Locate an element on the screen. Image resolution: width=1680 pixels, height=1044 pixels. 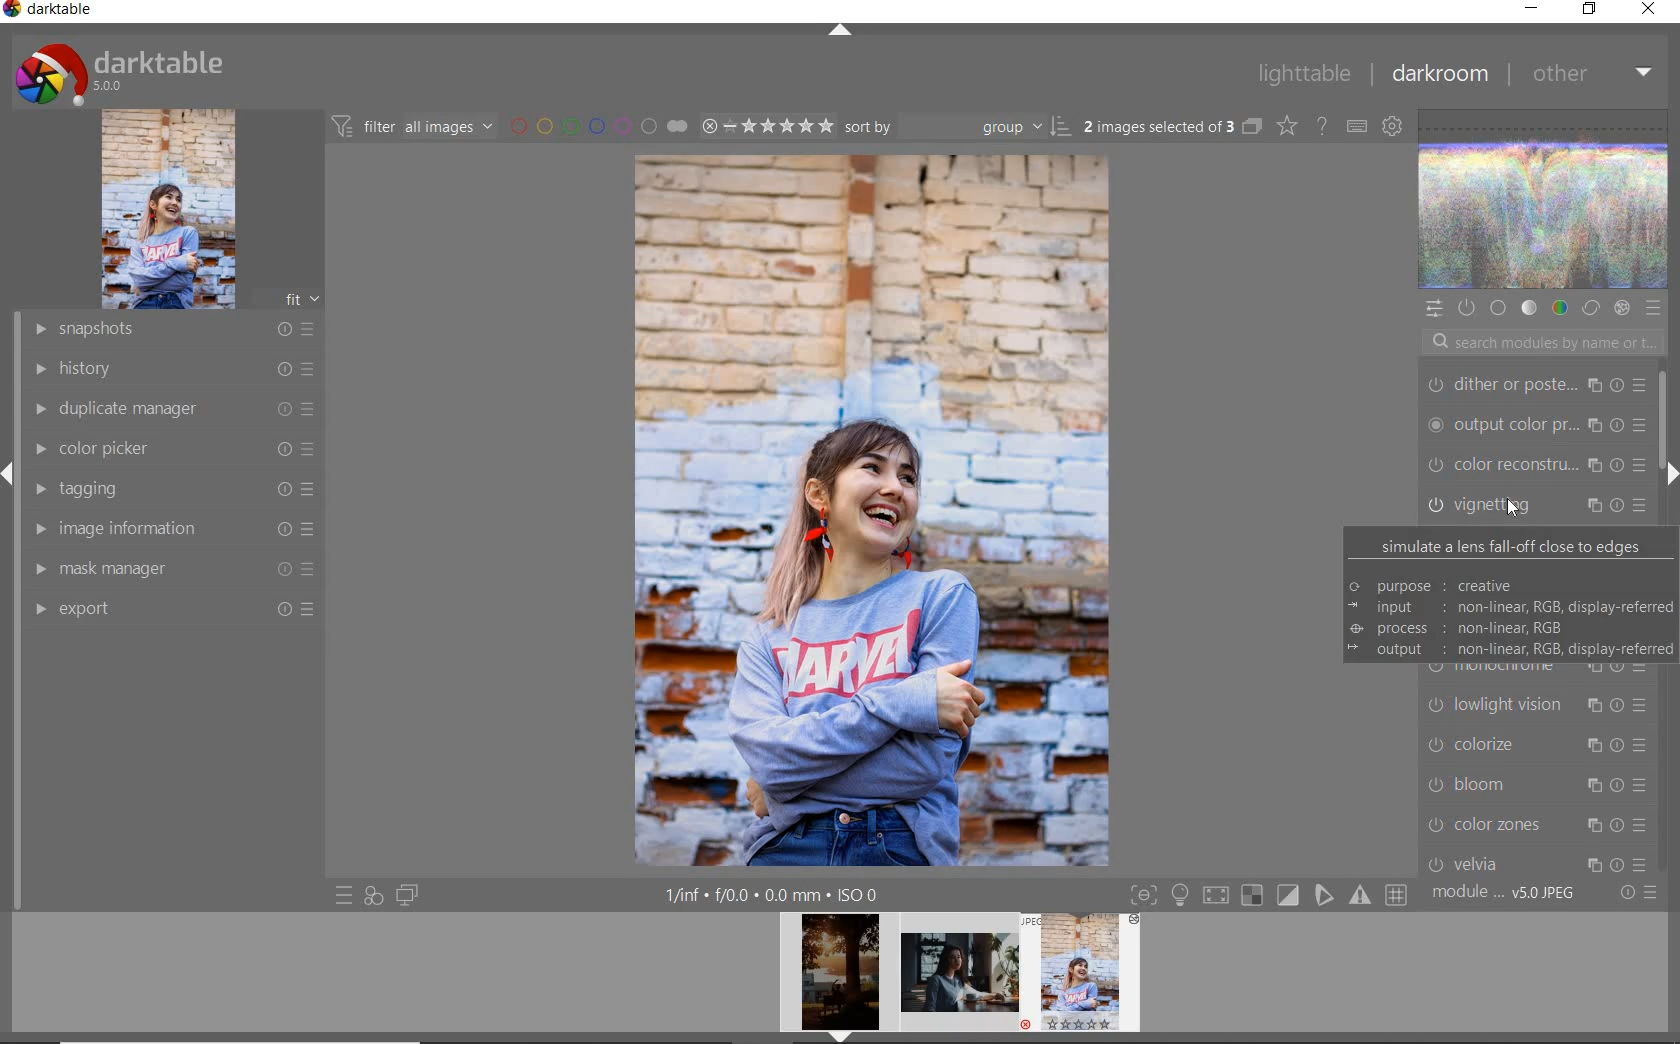
image is located at coordinates (168, 209).